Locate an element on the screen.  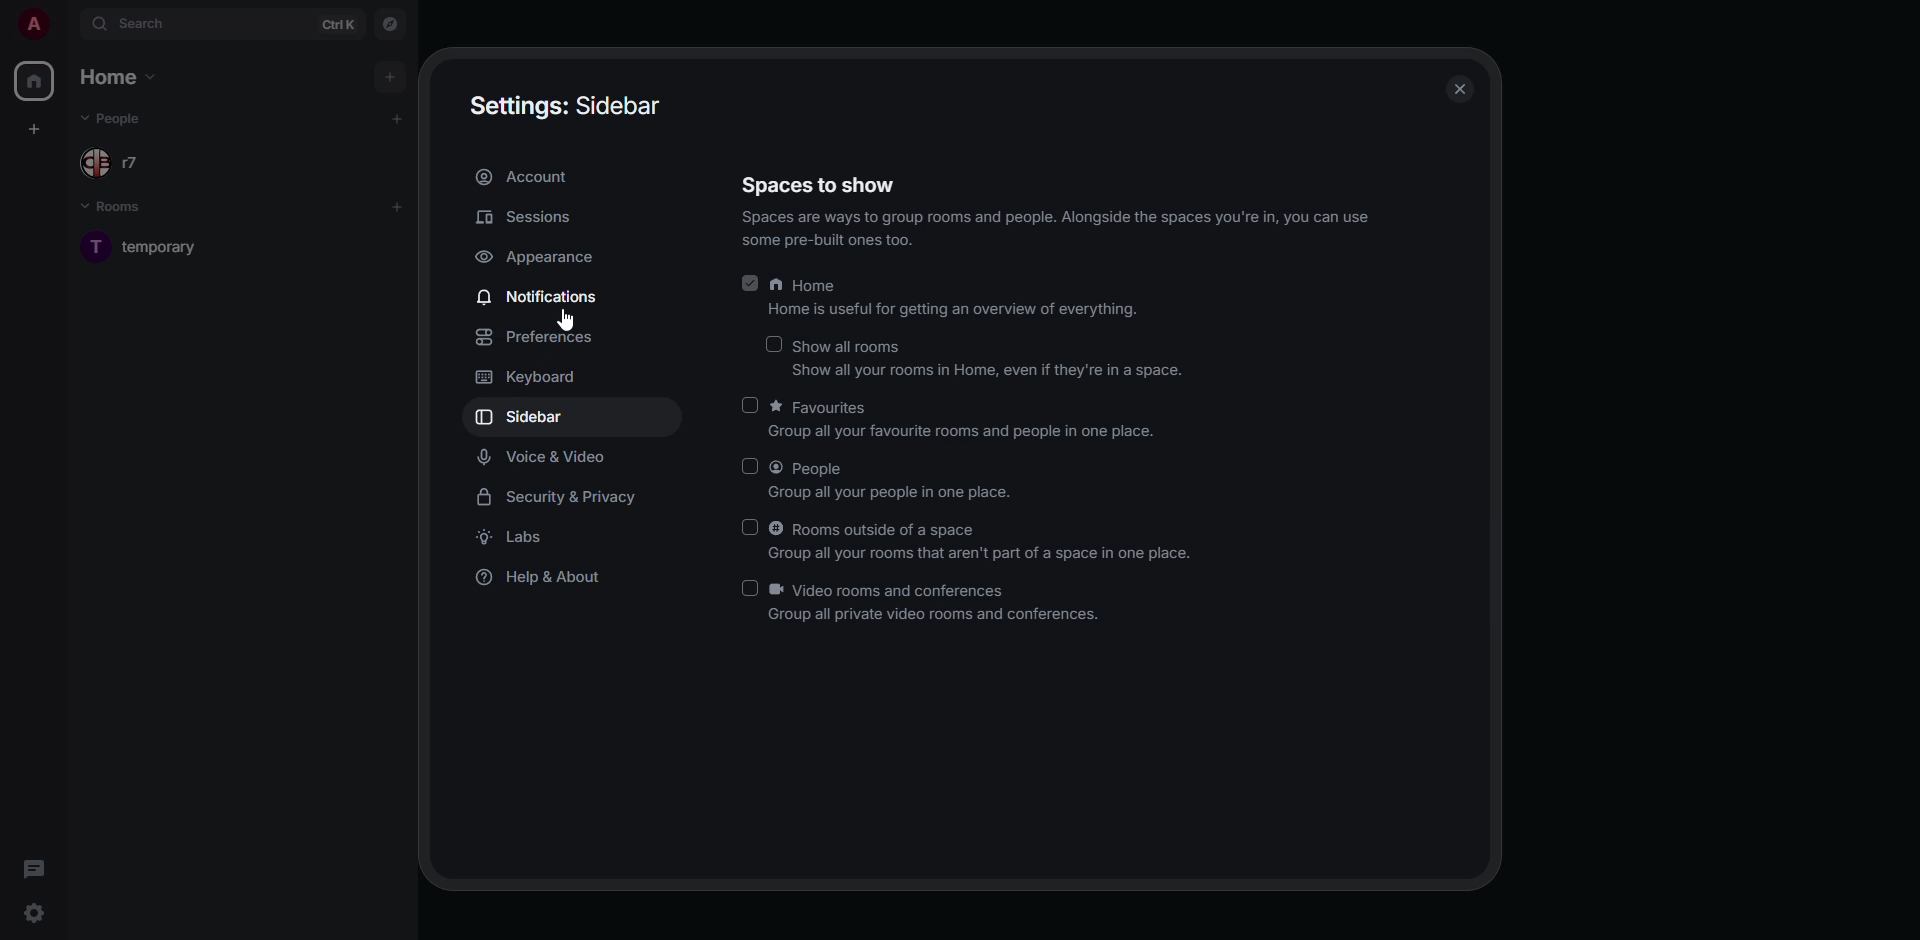
security & privacy is located at coordinates (562, 496).